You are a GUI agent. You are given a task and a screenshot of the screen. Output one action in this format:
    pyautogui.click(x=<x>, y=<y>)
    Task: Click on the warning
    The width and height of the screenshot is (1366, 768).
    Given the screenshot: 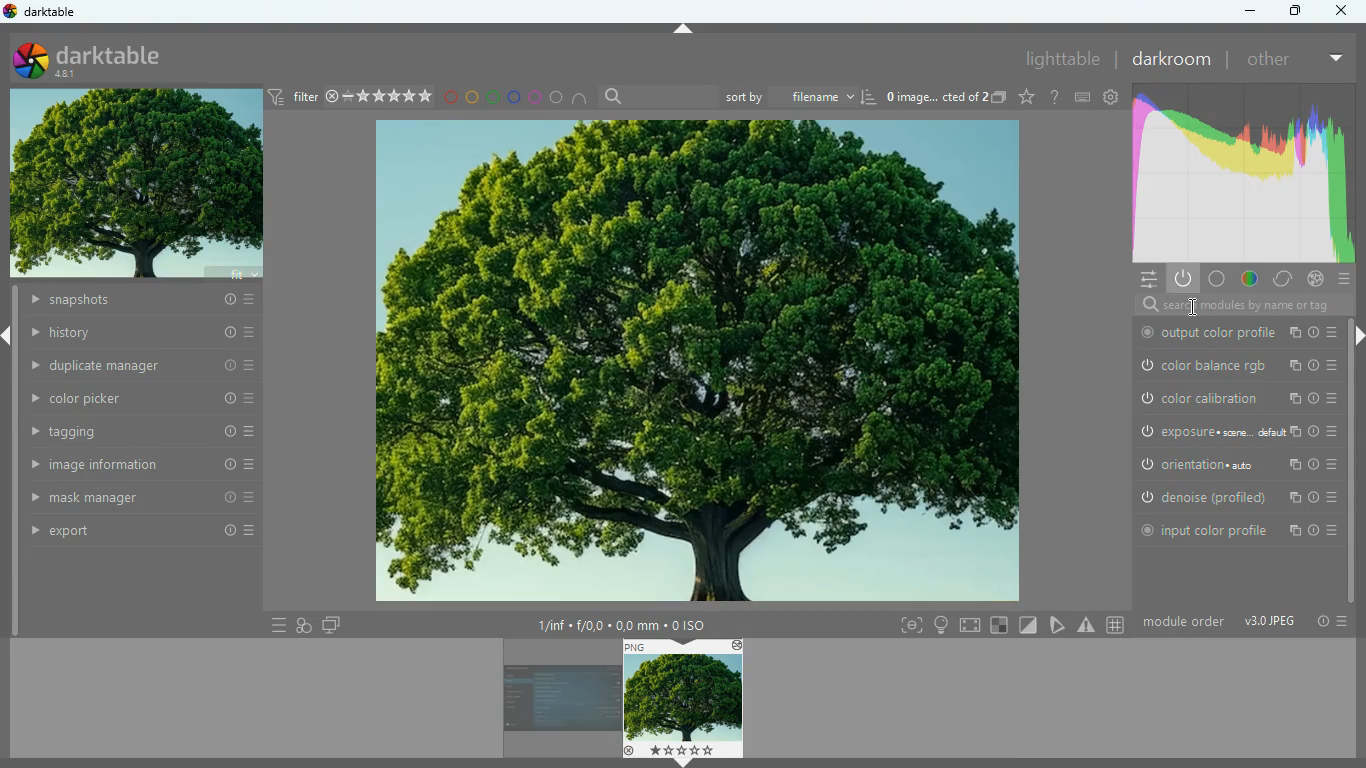 What is the action you would take?
    pyautogui.click(x=1086, y=624)
    